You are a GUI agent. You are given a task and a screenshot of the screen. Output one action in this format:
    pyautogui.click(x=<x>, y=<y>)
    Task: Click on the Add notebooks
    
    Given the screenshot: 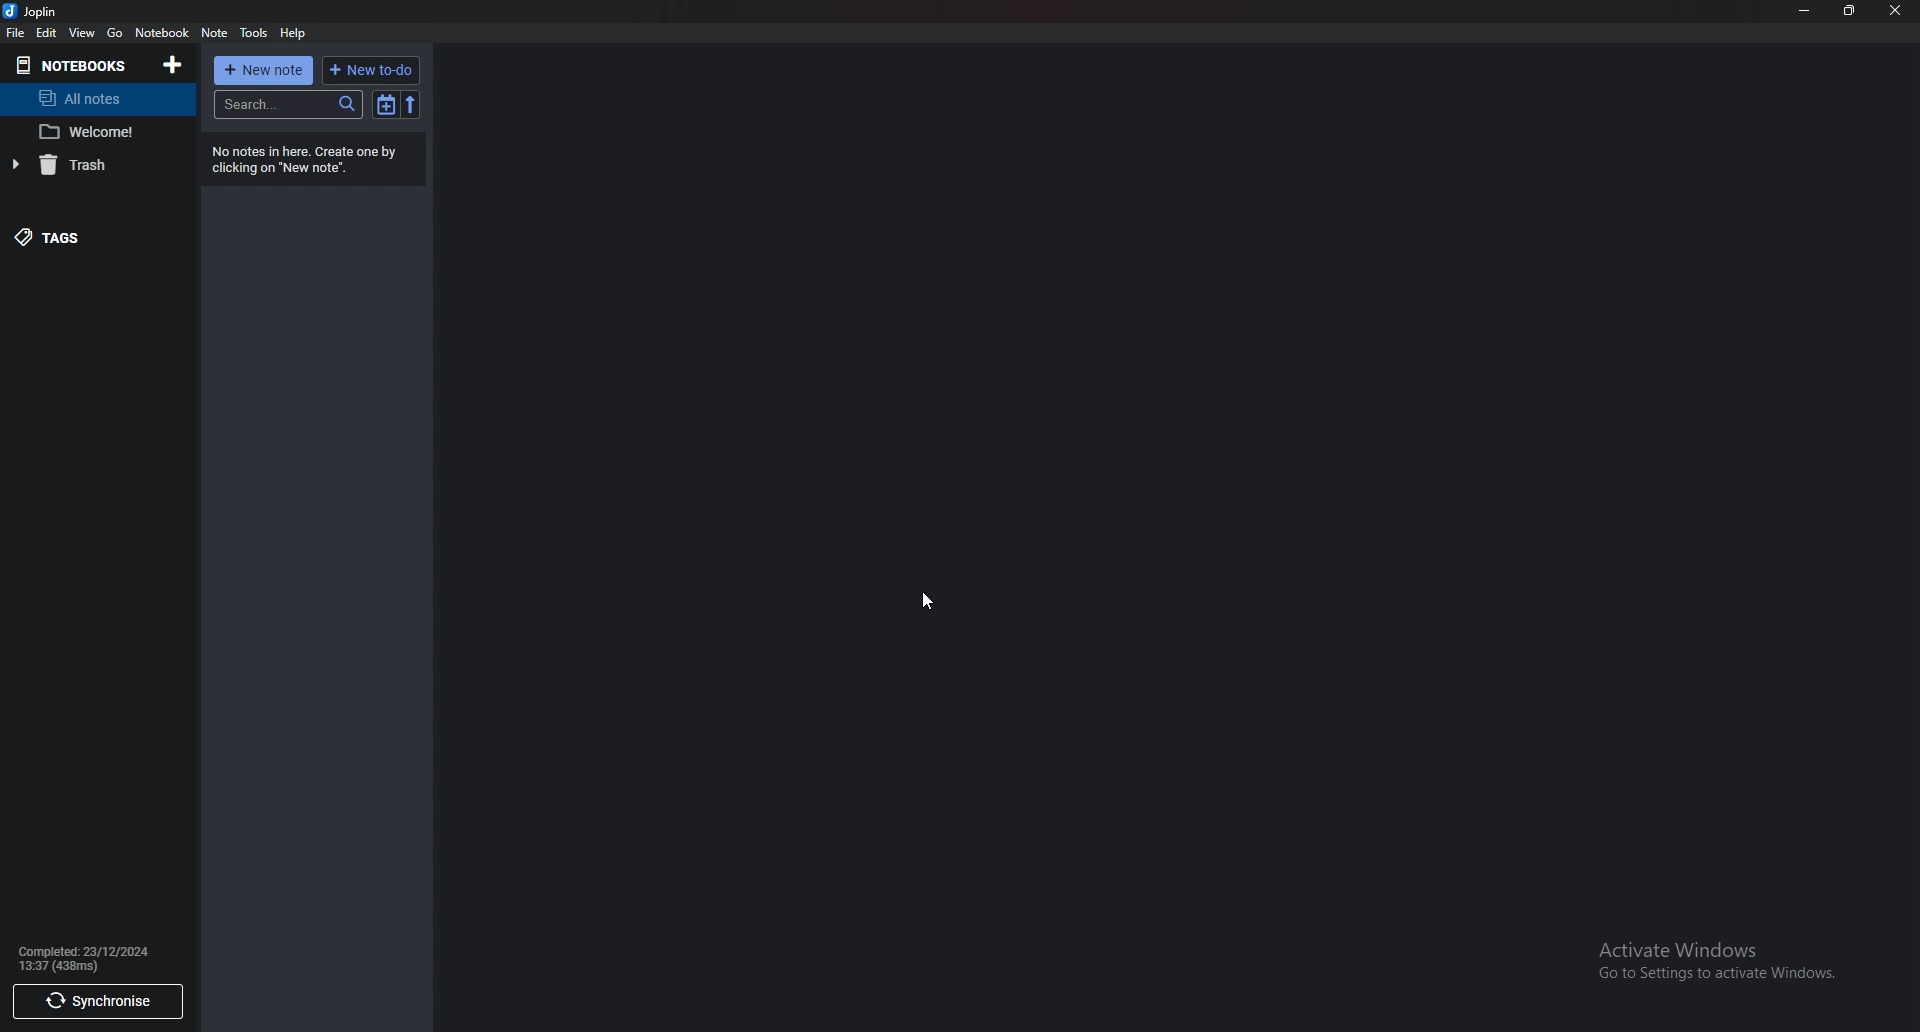 What is the action you would take?
    pyautogui.click(x=175, y=63)
    